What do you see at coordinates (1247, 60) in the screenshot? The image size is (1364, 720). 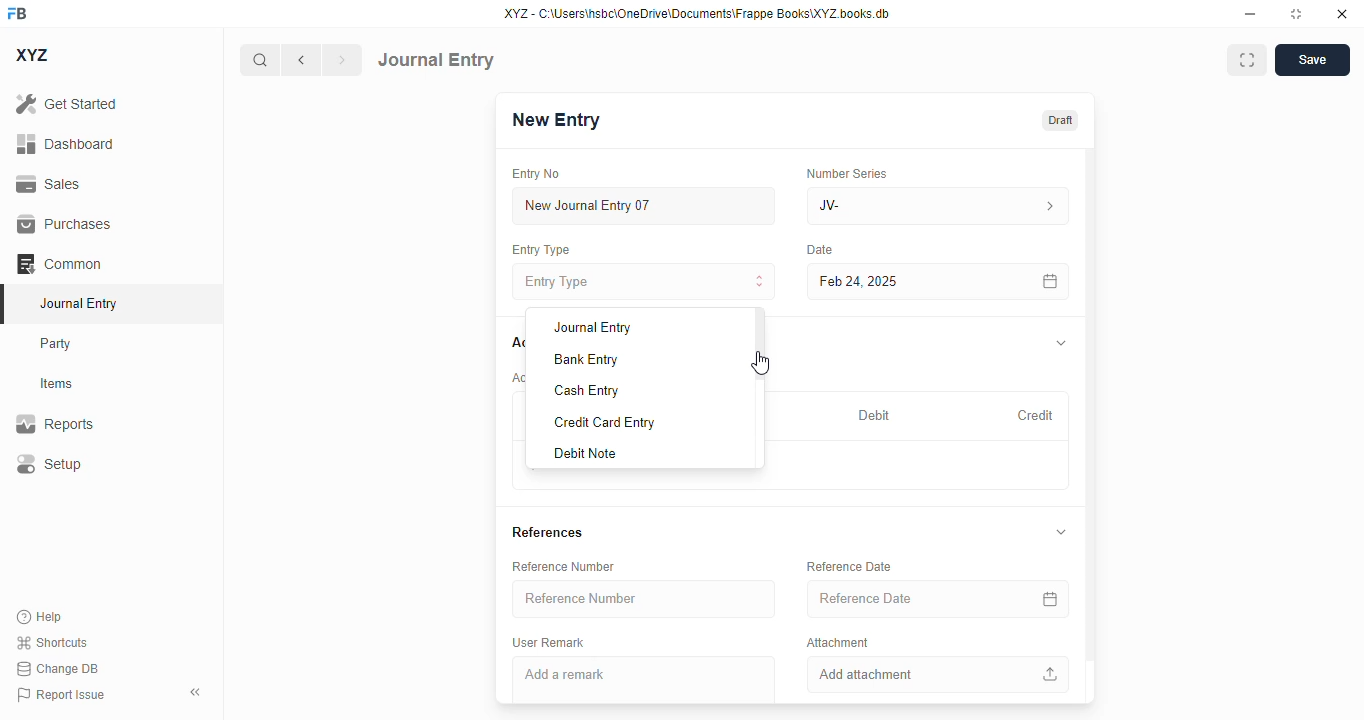 I see `maximise window` at bounding box center [1247, 60].